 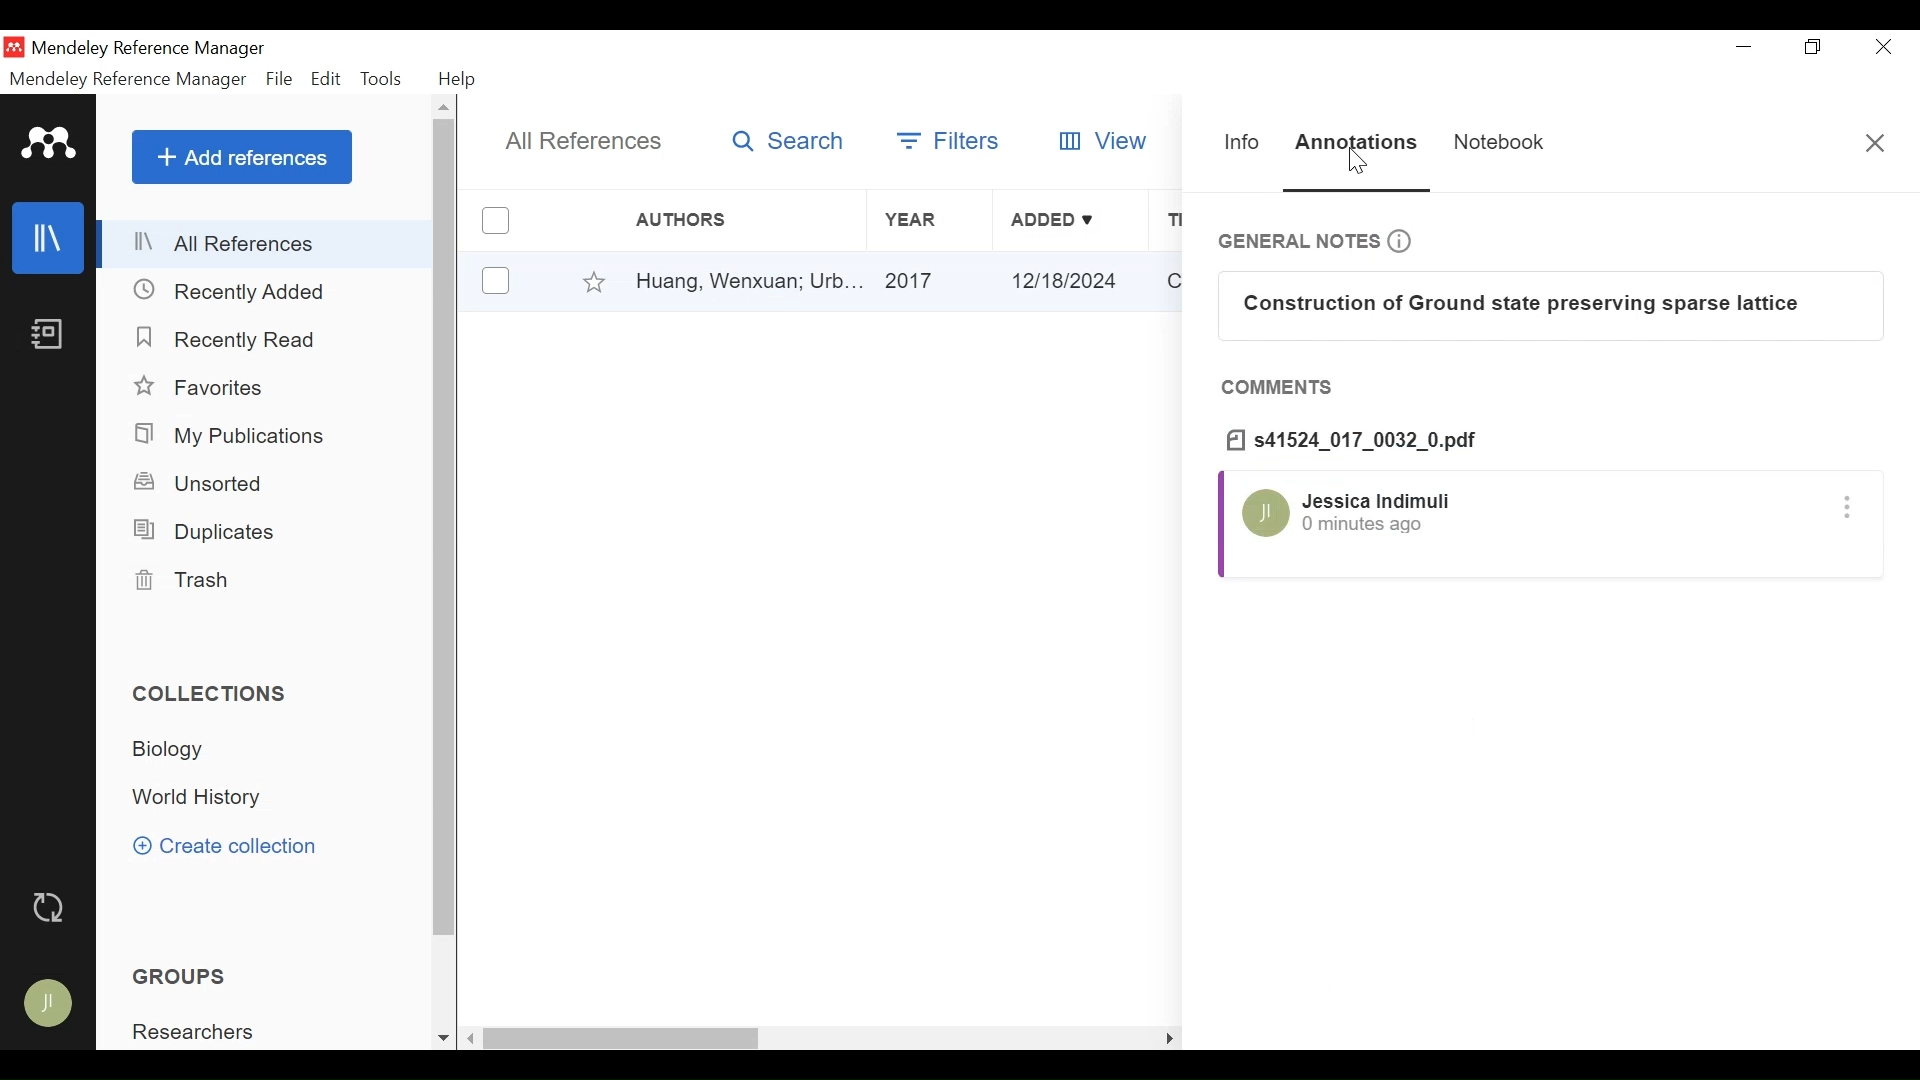 I want to click on Avatar, so click(x=1265, y=515).